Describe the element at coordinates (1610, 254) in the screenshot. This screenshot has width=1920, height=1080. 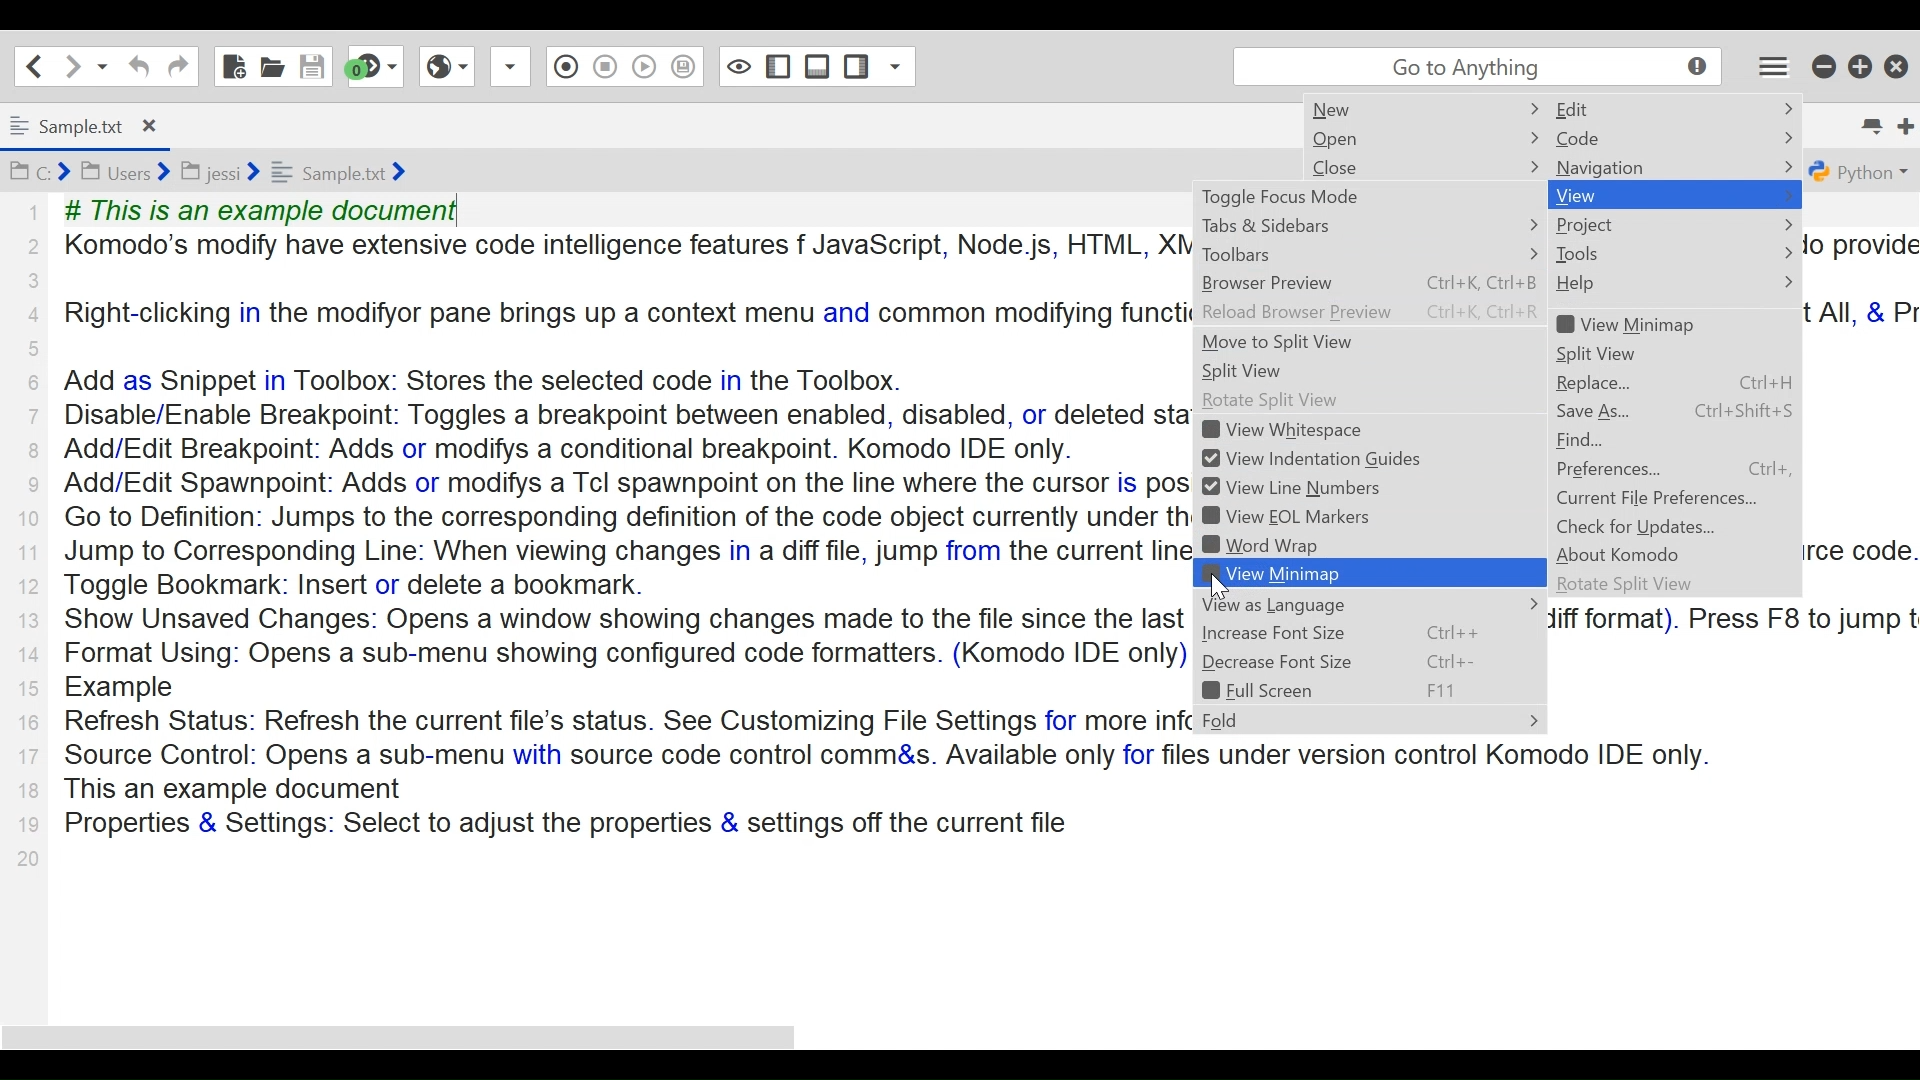
I see `Tools` at that location.